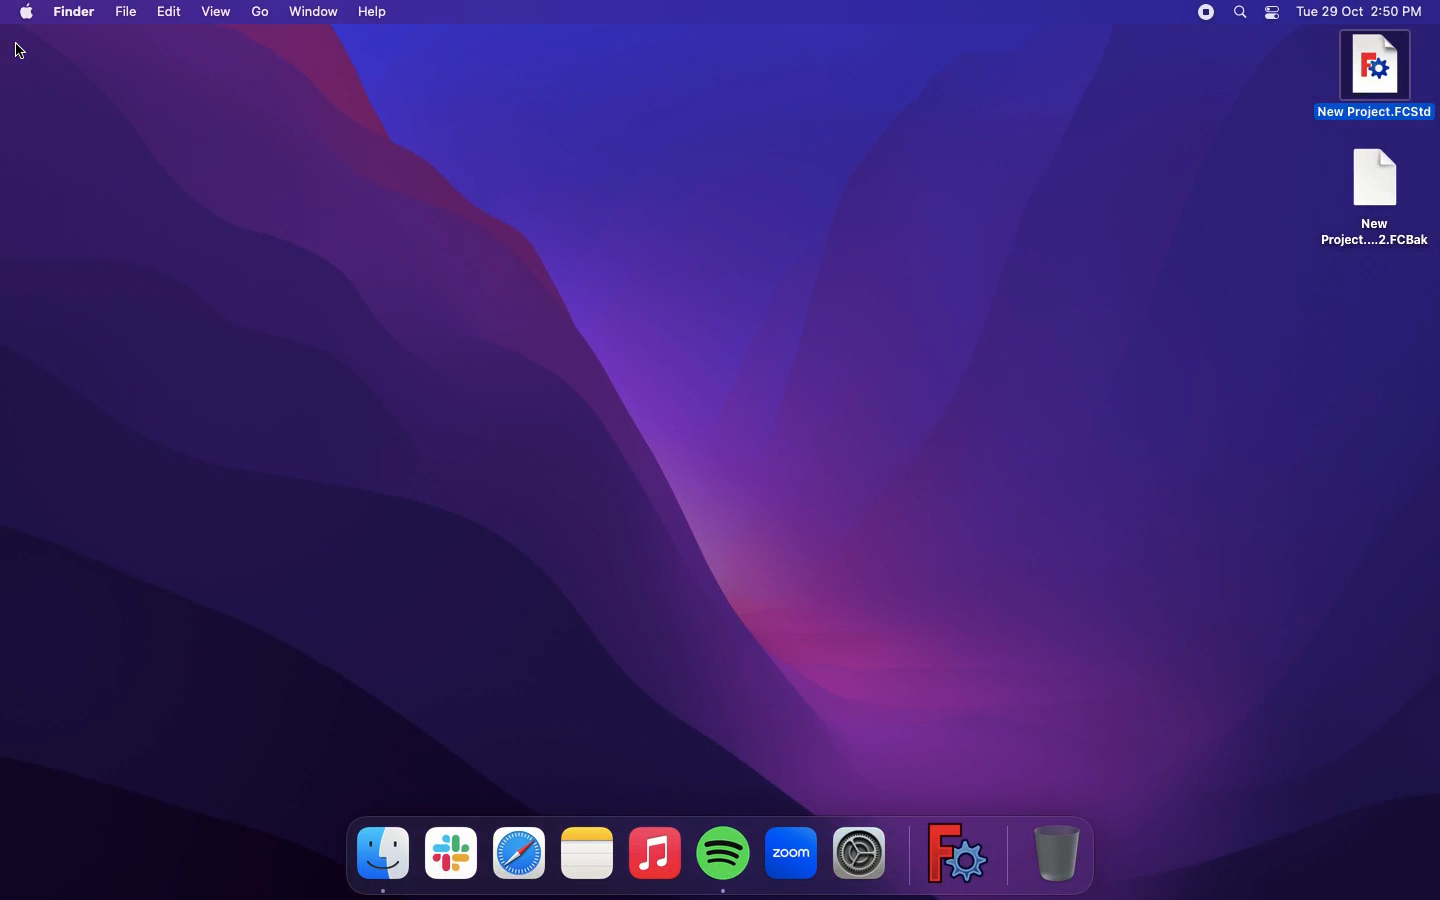 This screenshot has width=1440, height=900. Describe the element at coordinates (74, 12) in the screenshot. I see `Finder` at that location.